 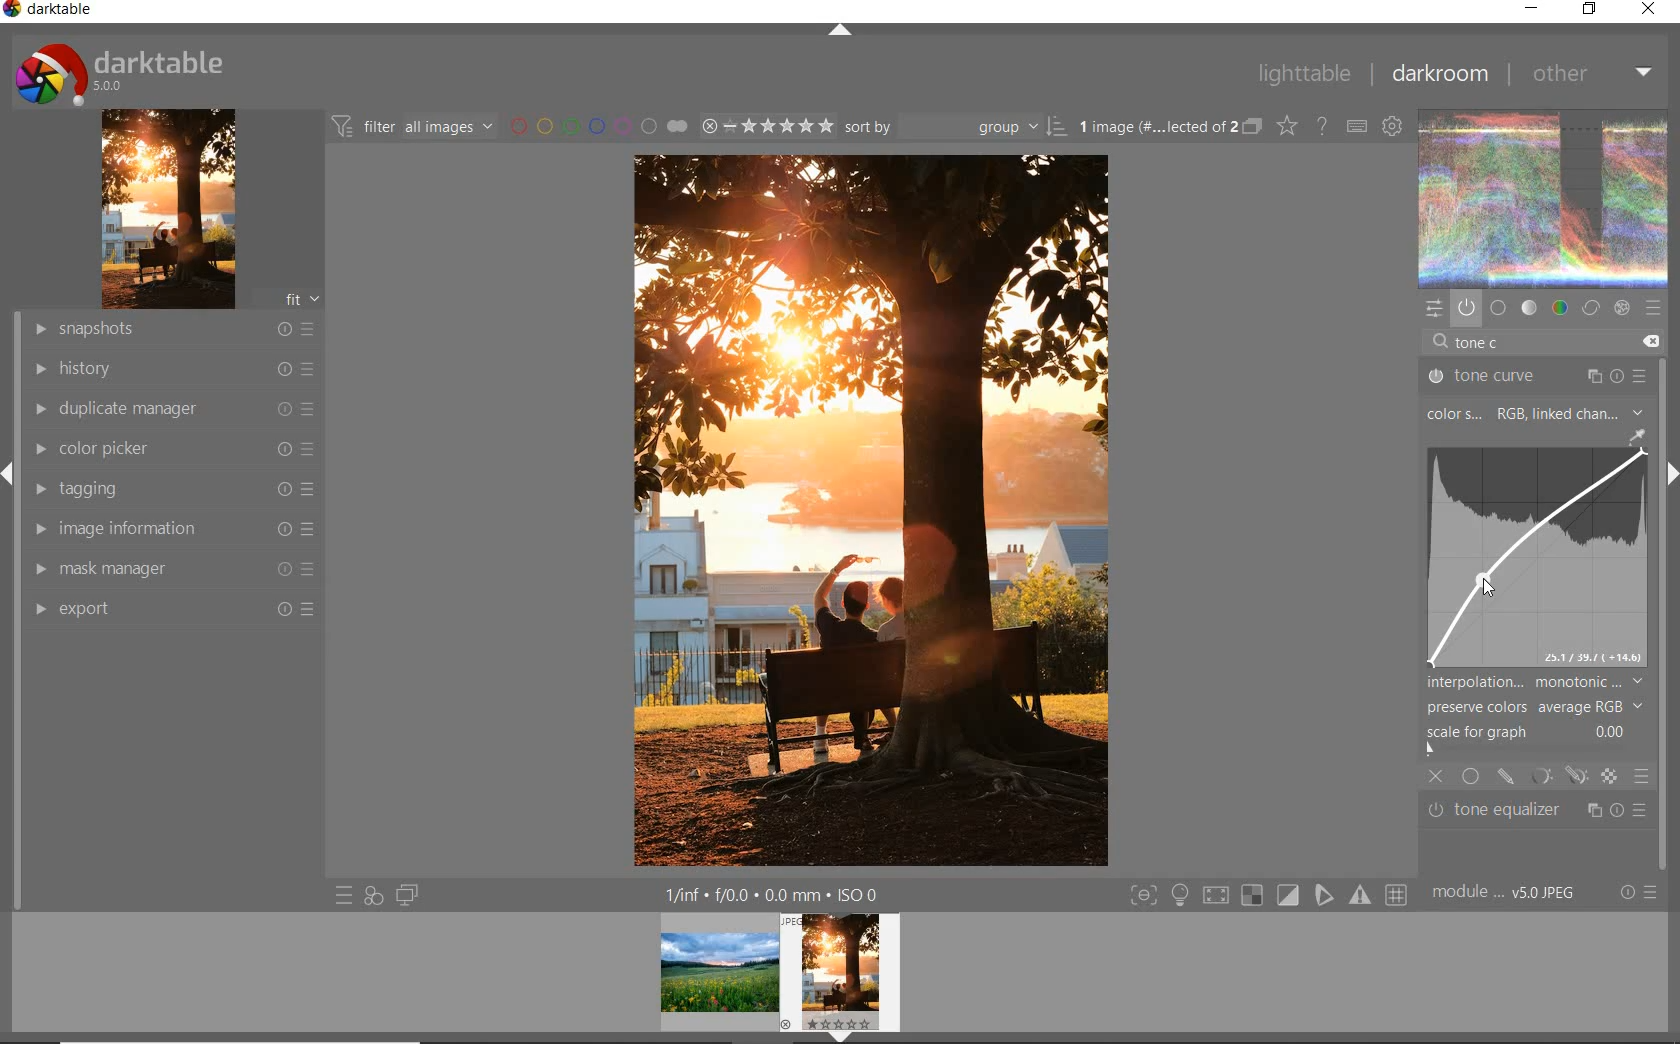 I want to click on restore, so click(x=1592, y=10).